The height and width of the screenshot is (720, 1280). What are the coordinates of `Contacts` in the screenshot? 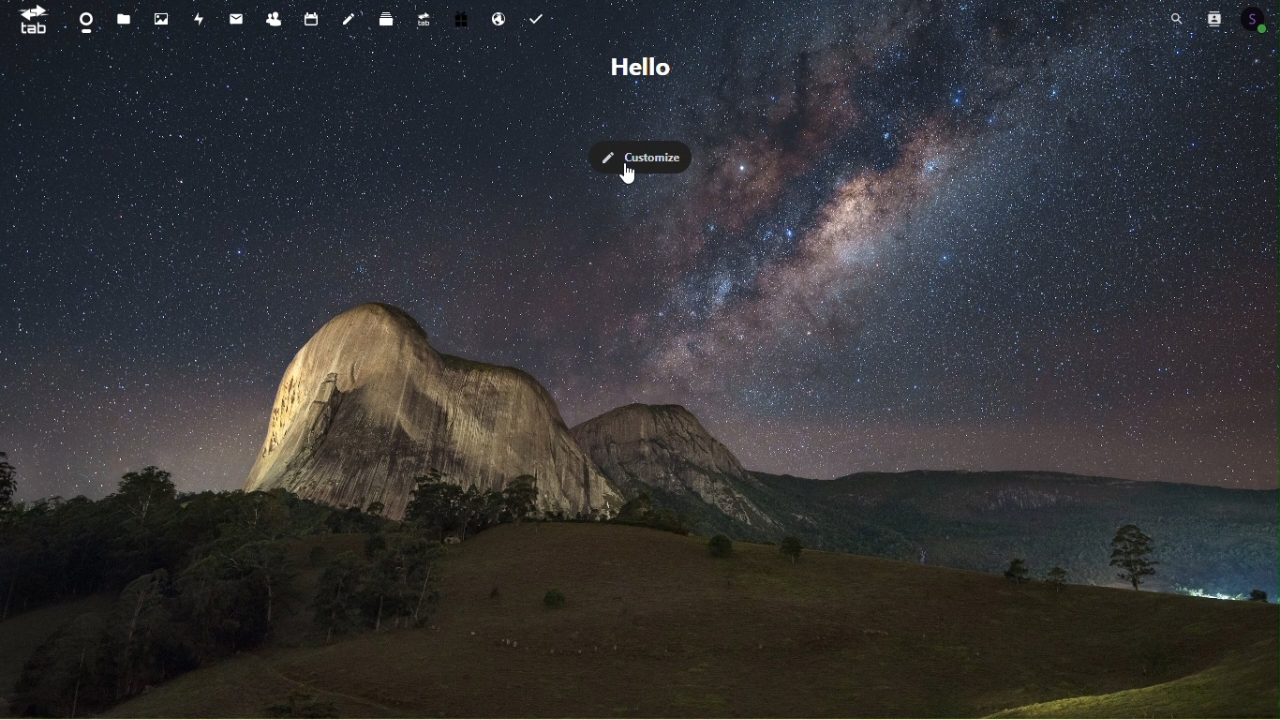 It's located at (1218, 16).